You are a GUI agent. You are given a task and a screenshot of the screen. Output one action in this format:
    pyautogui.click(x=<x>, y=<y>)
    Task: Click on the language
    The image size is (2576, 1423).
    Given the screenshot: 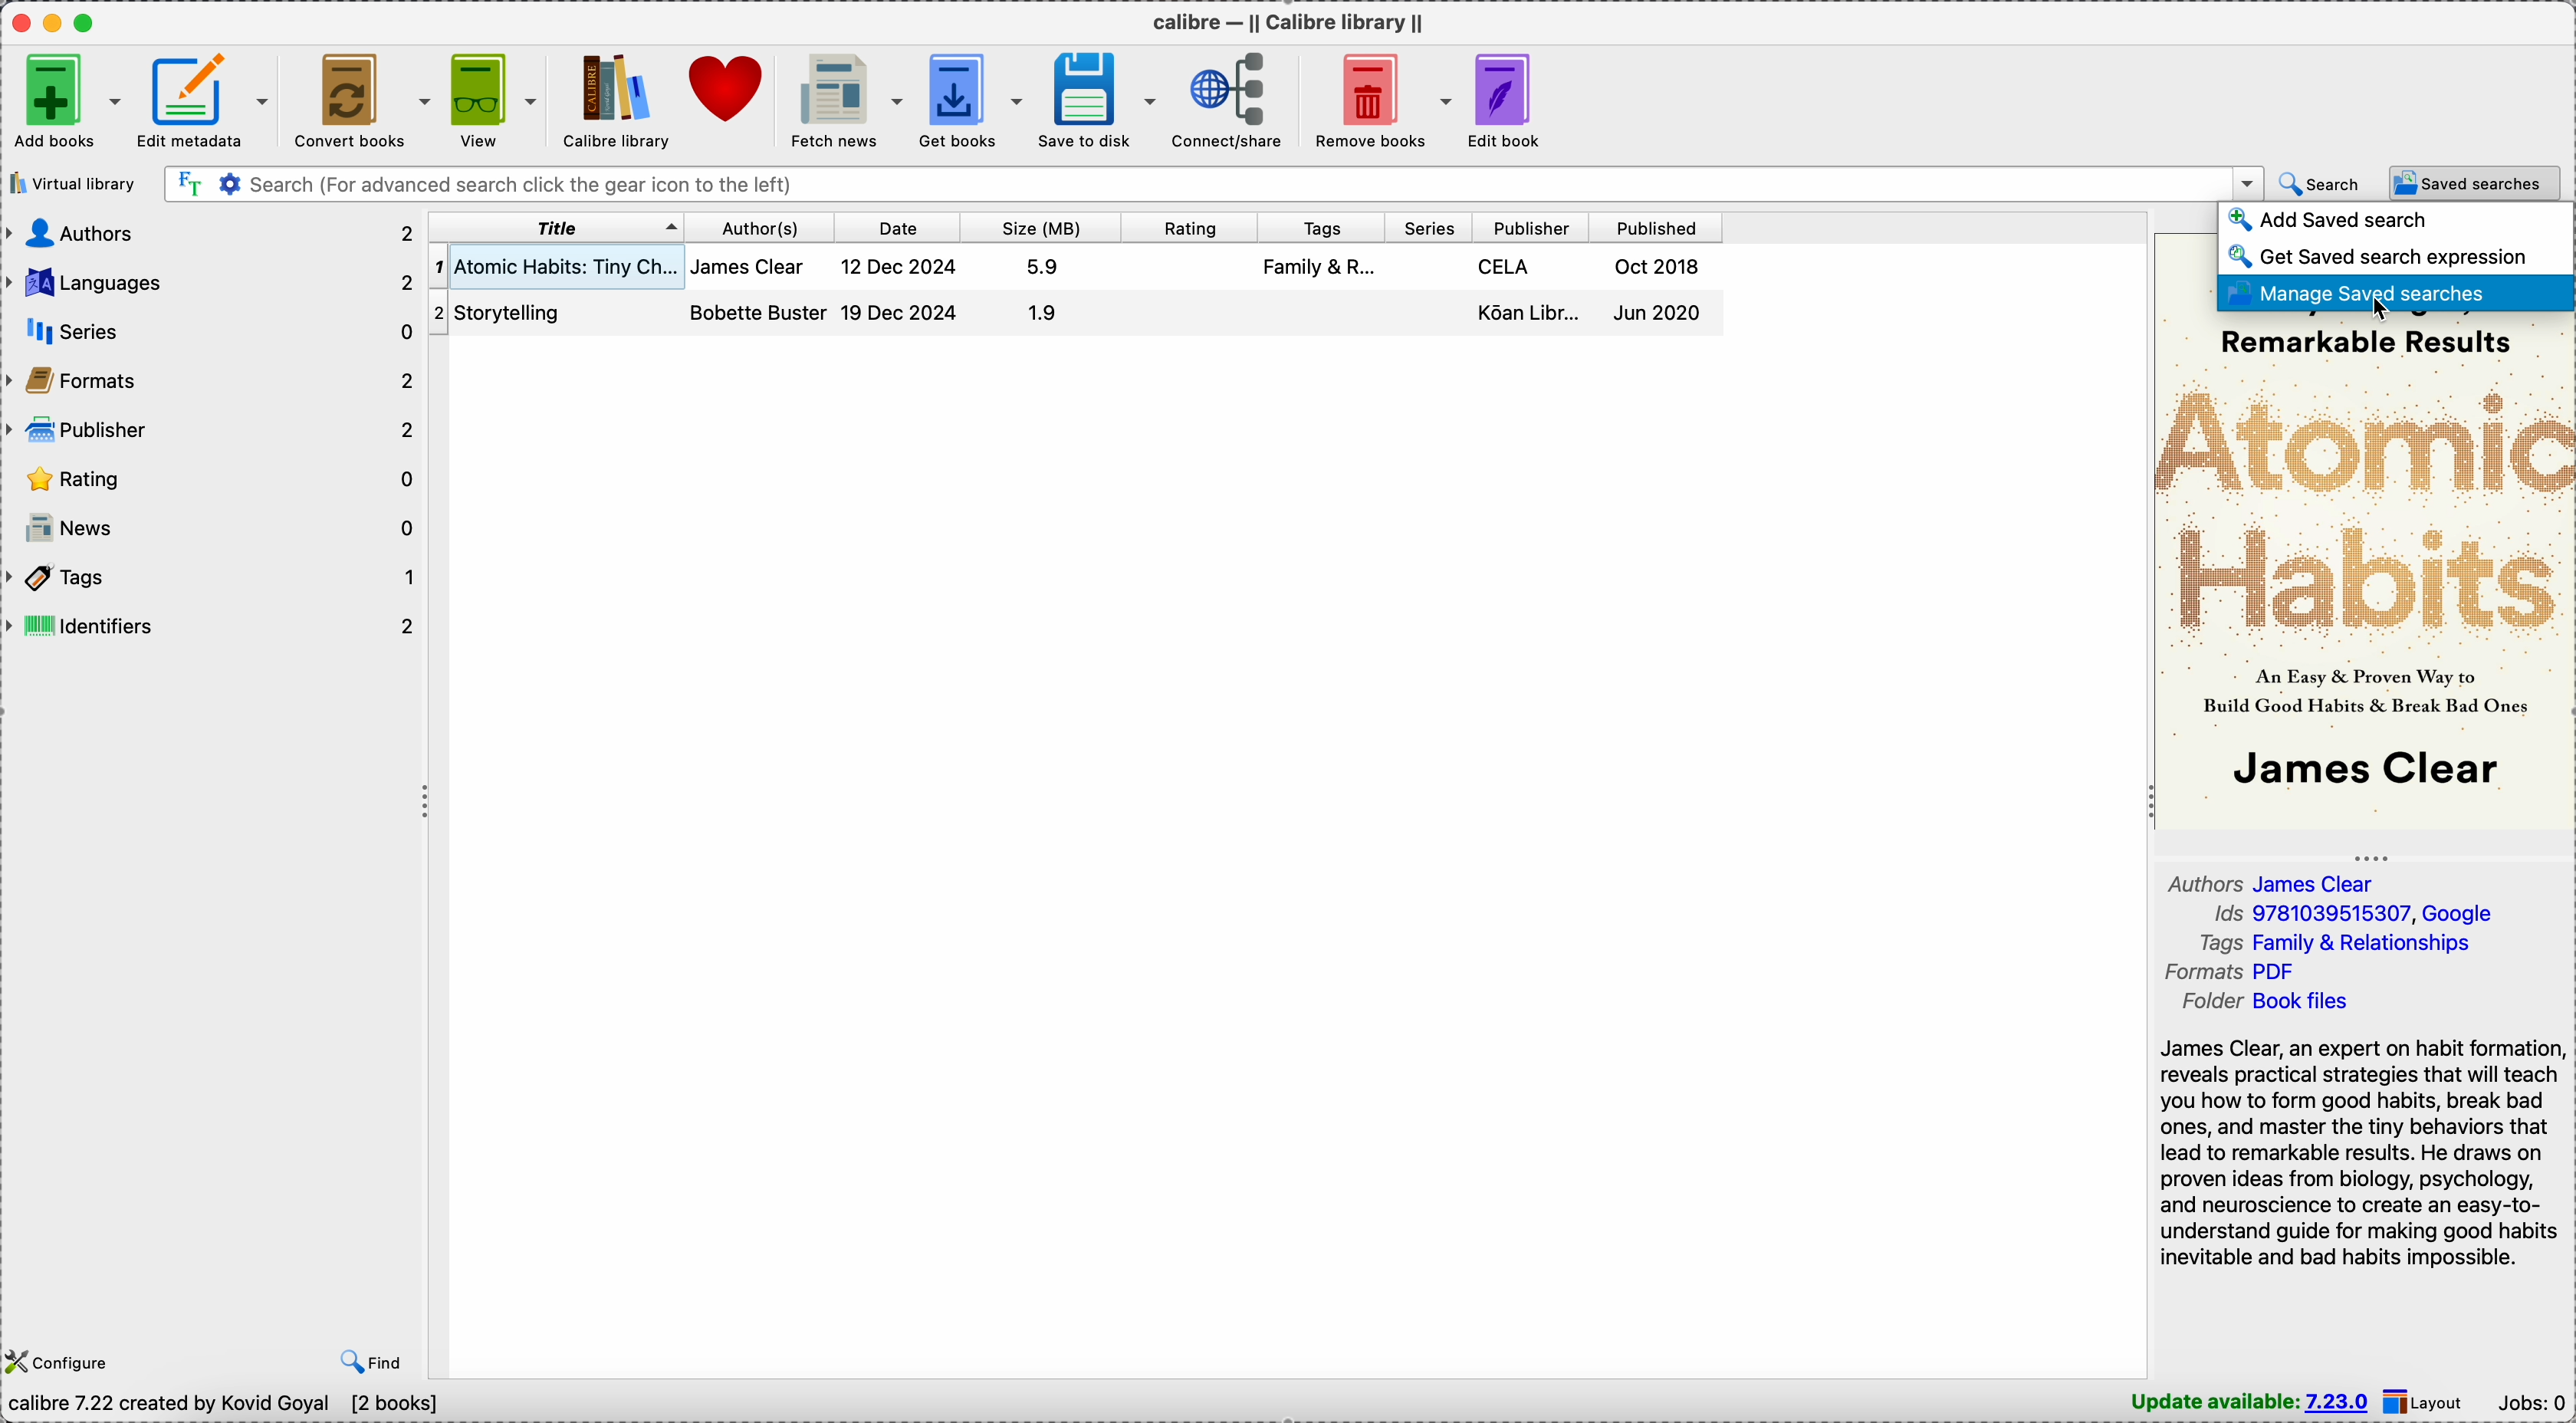 What is the action you would take?
    pyautogui.click(x=213, y=283)
    